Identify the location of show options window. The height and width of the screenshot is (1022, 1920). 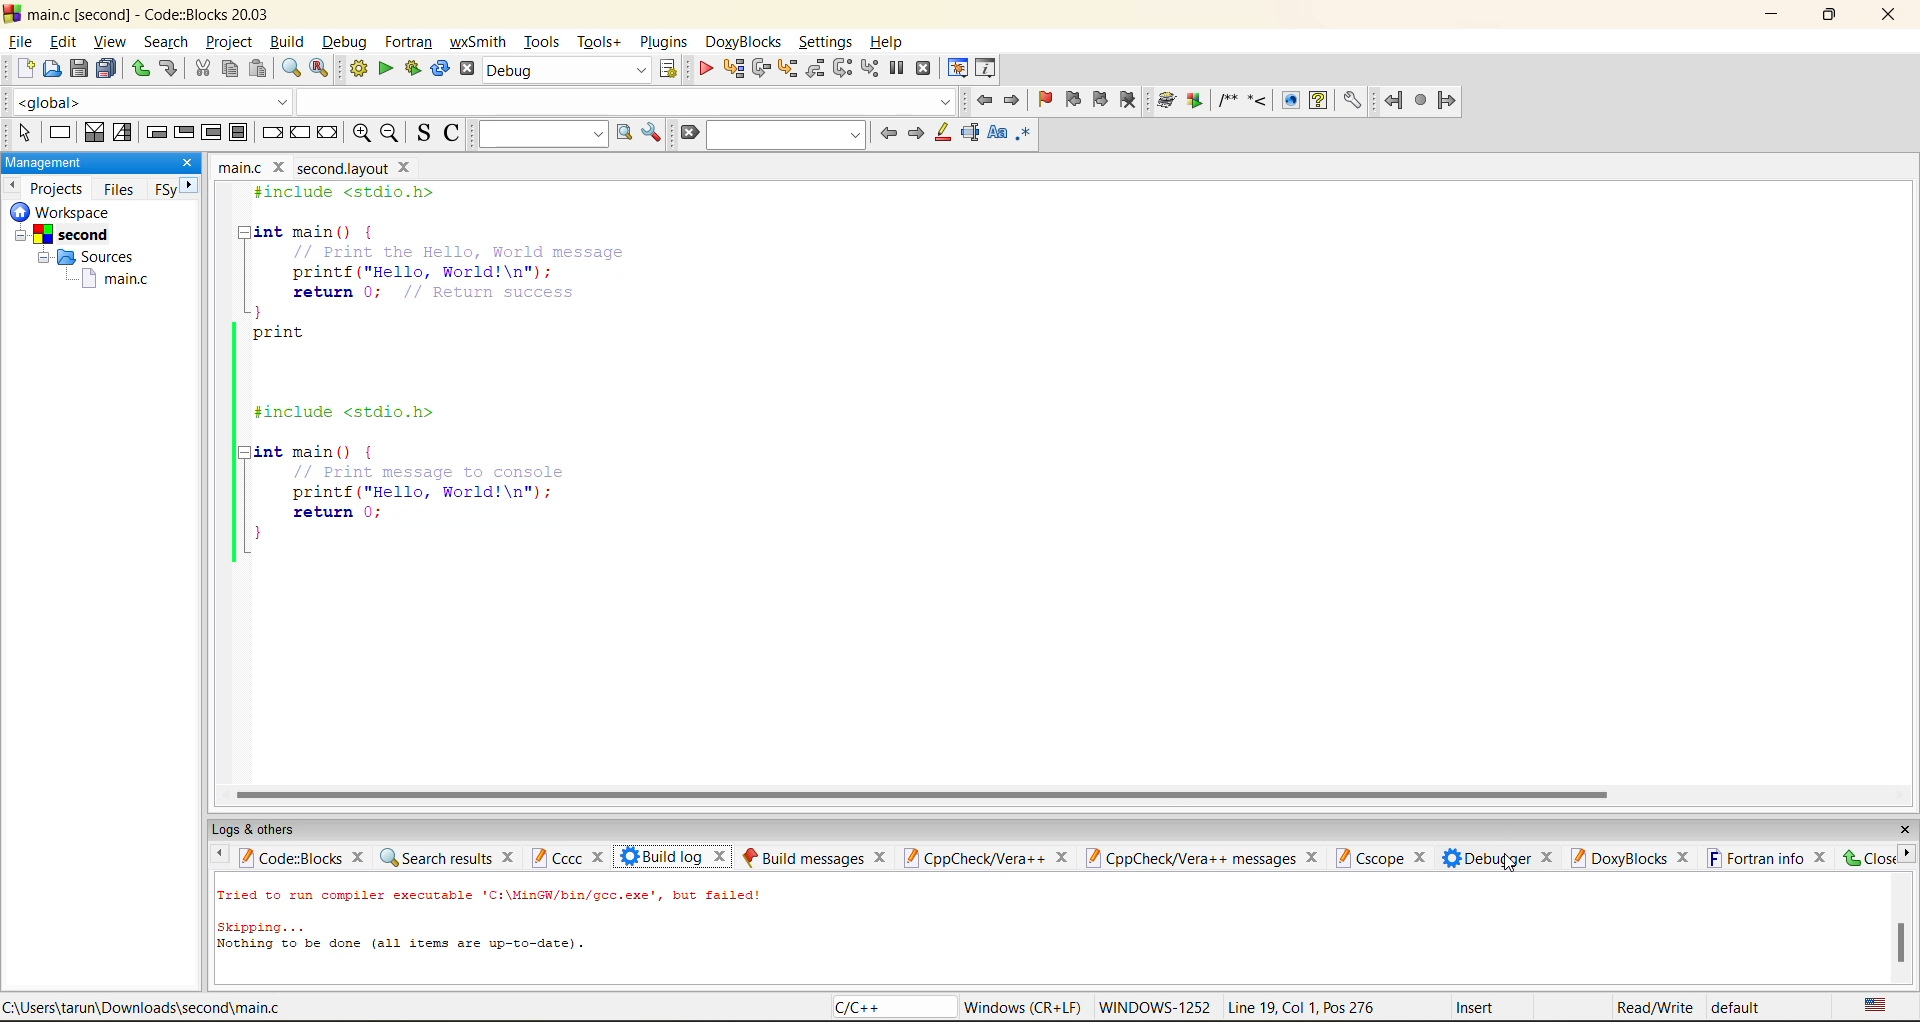
(654, 134).